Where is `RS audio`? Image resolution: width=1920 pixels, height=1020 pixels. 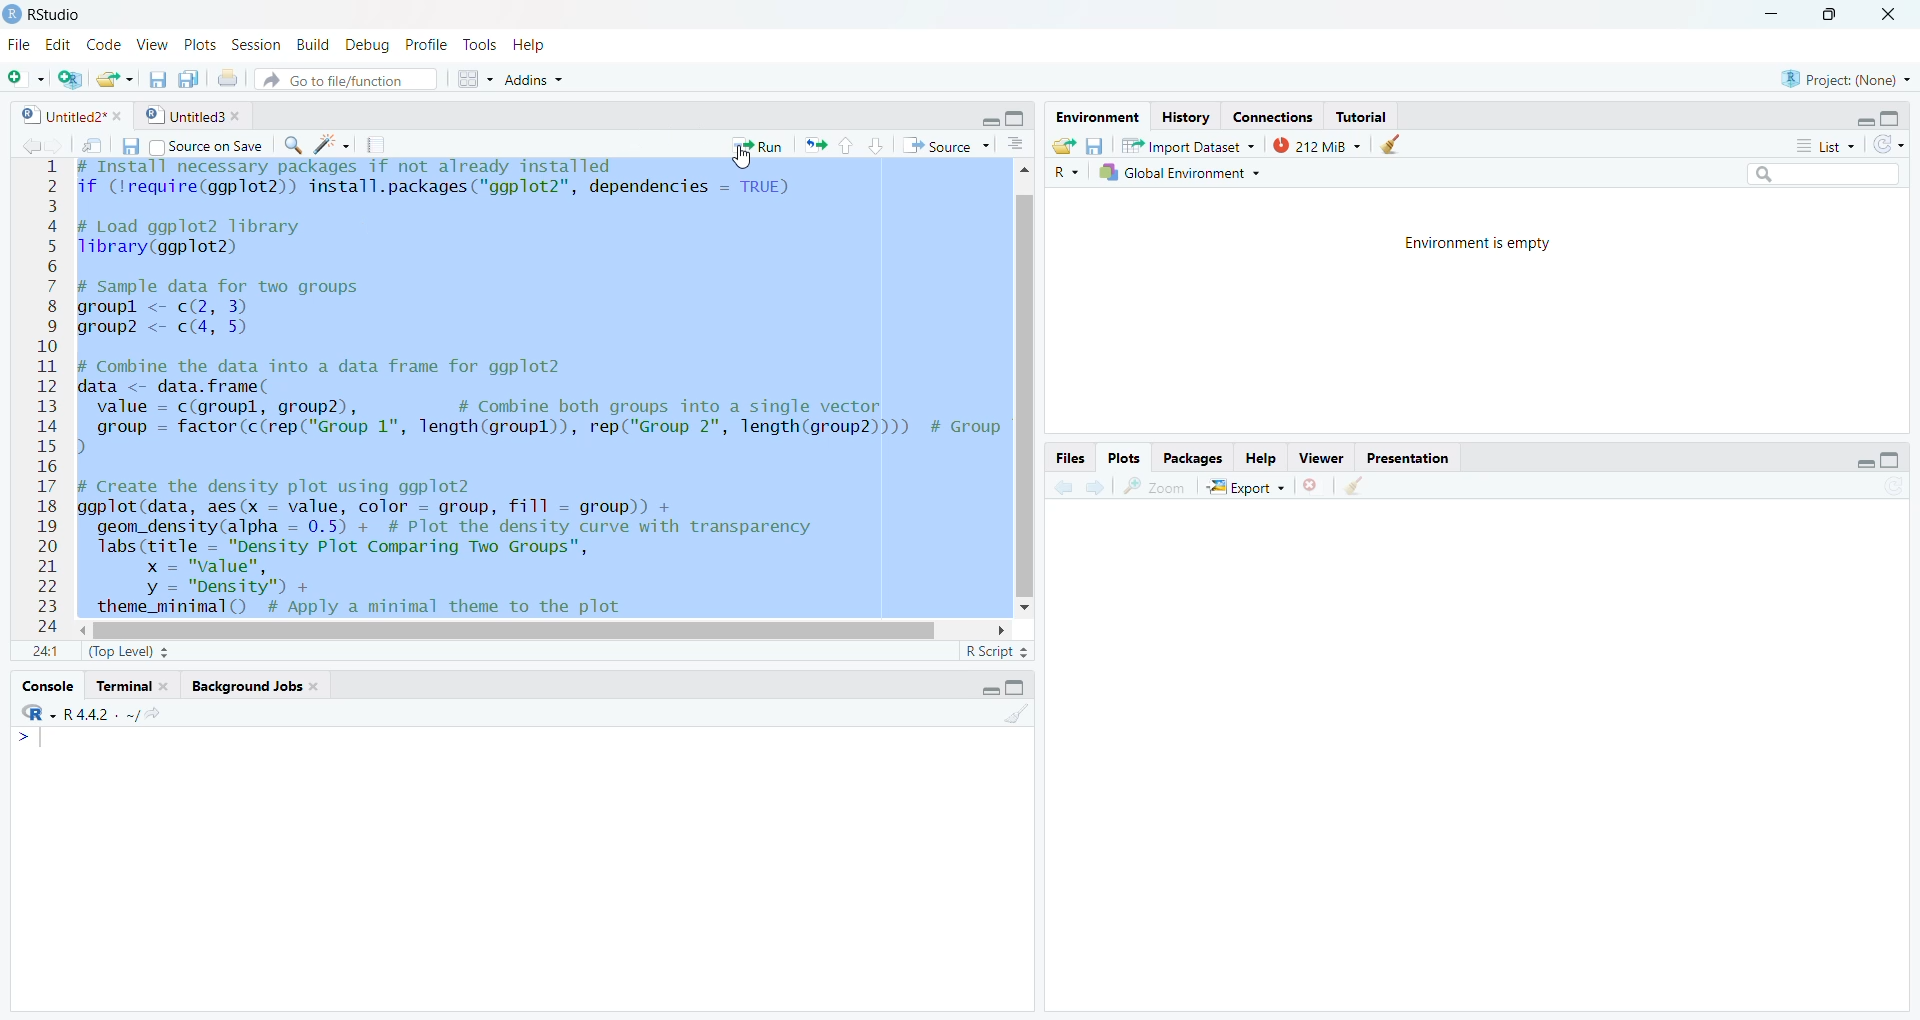
RS audio is located at coordinates (47, 15).